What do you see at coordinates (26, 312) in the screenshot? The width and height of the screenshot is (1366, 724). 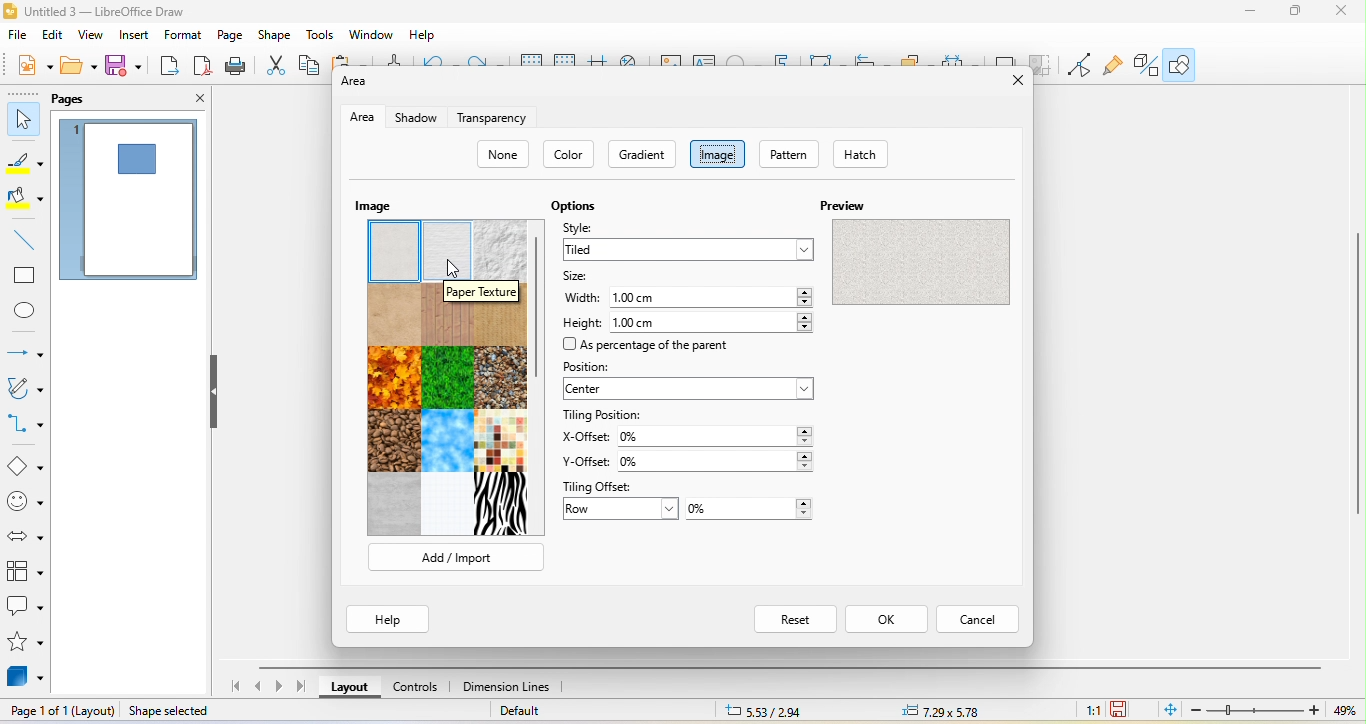 I see `ellipse` at bounding box center [26, 312].